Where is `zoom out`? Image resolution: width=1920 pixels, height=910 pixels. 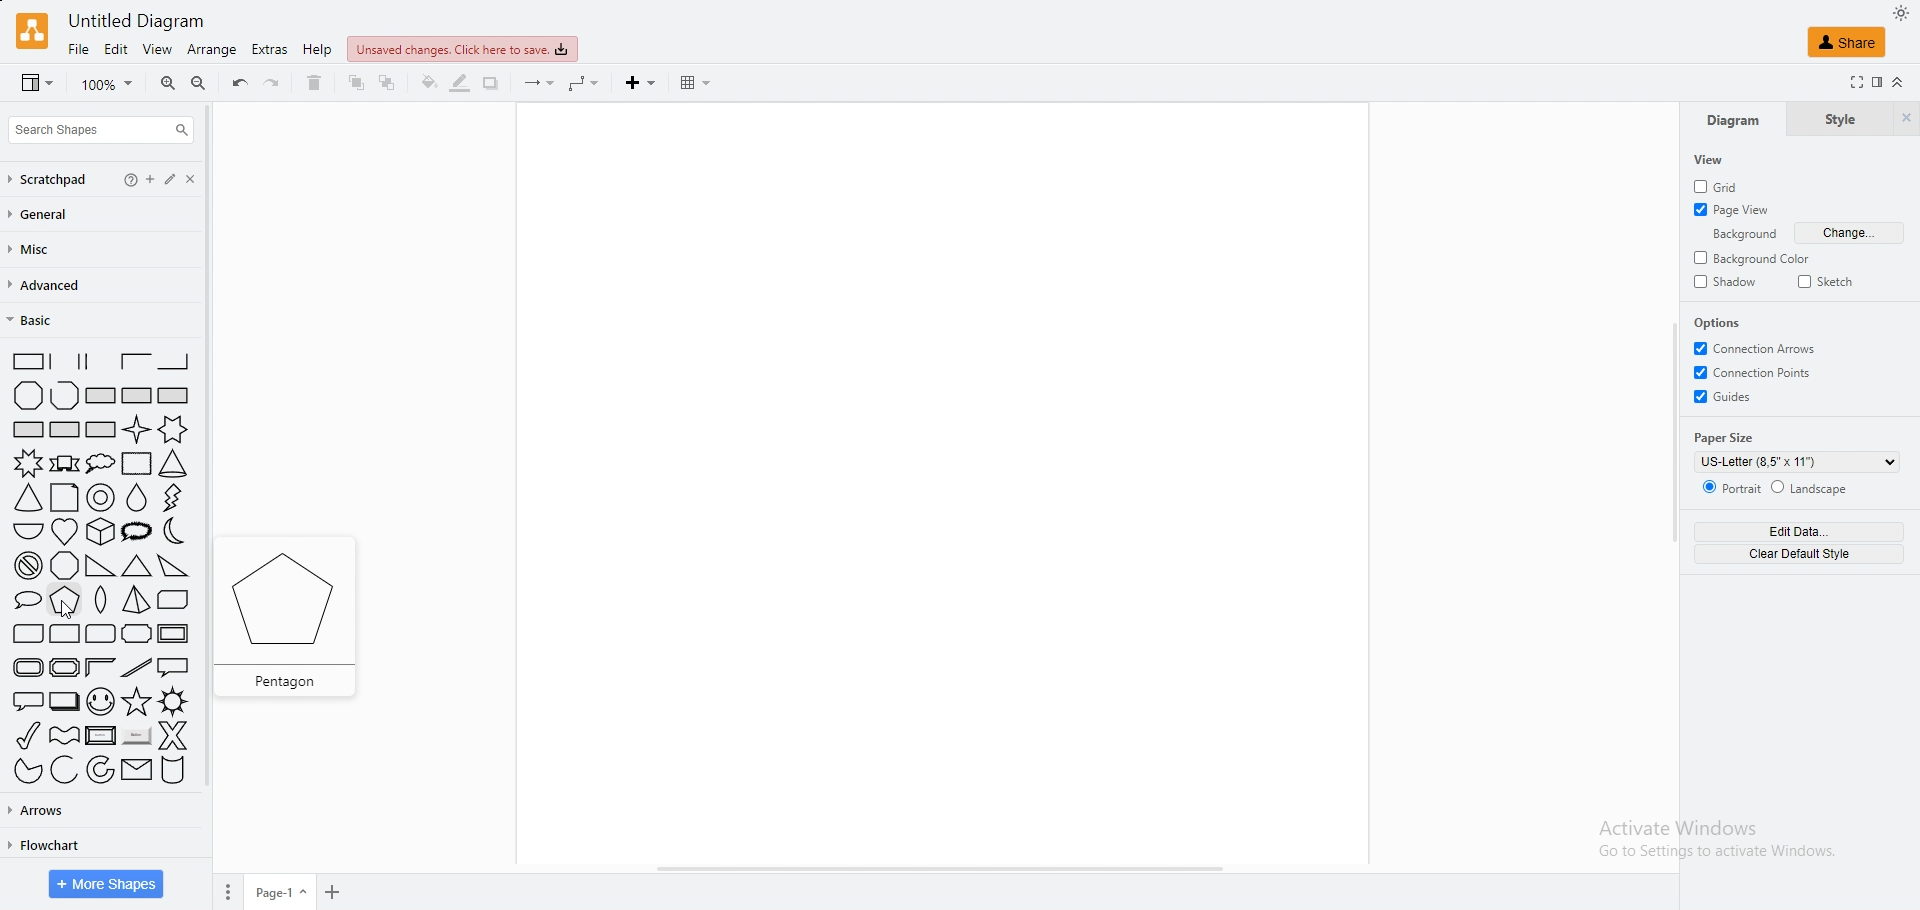 zoom out is located at coordinates (198, 85).